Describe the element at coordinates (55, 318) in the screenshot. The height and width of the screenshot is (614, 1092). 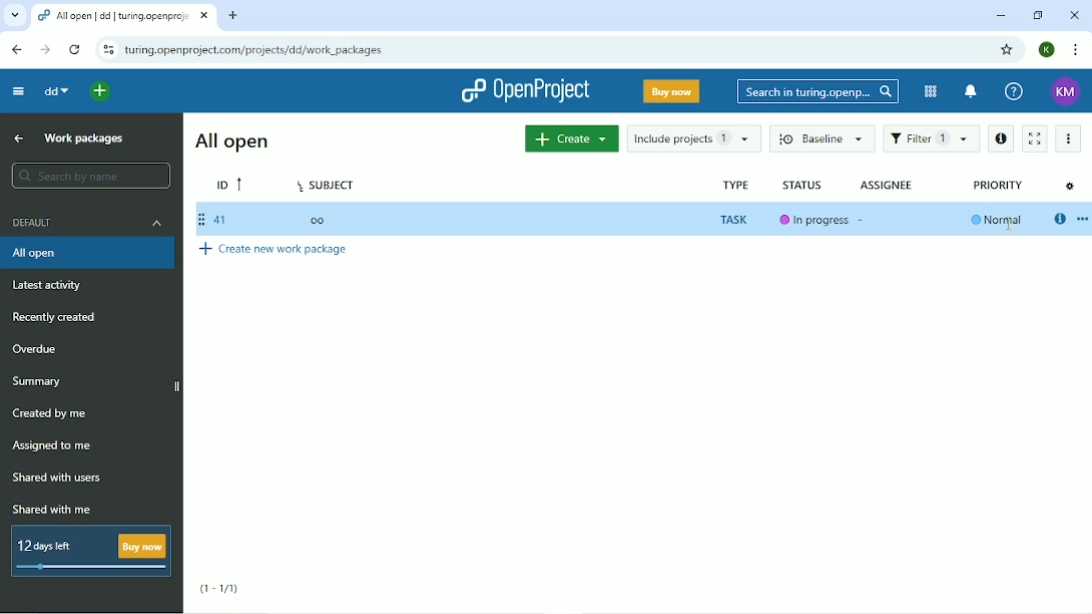
I see `Recently created` at that location.